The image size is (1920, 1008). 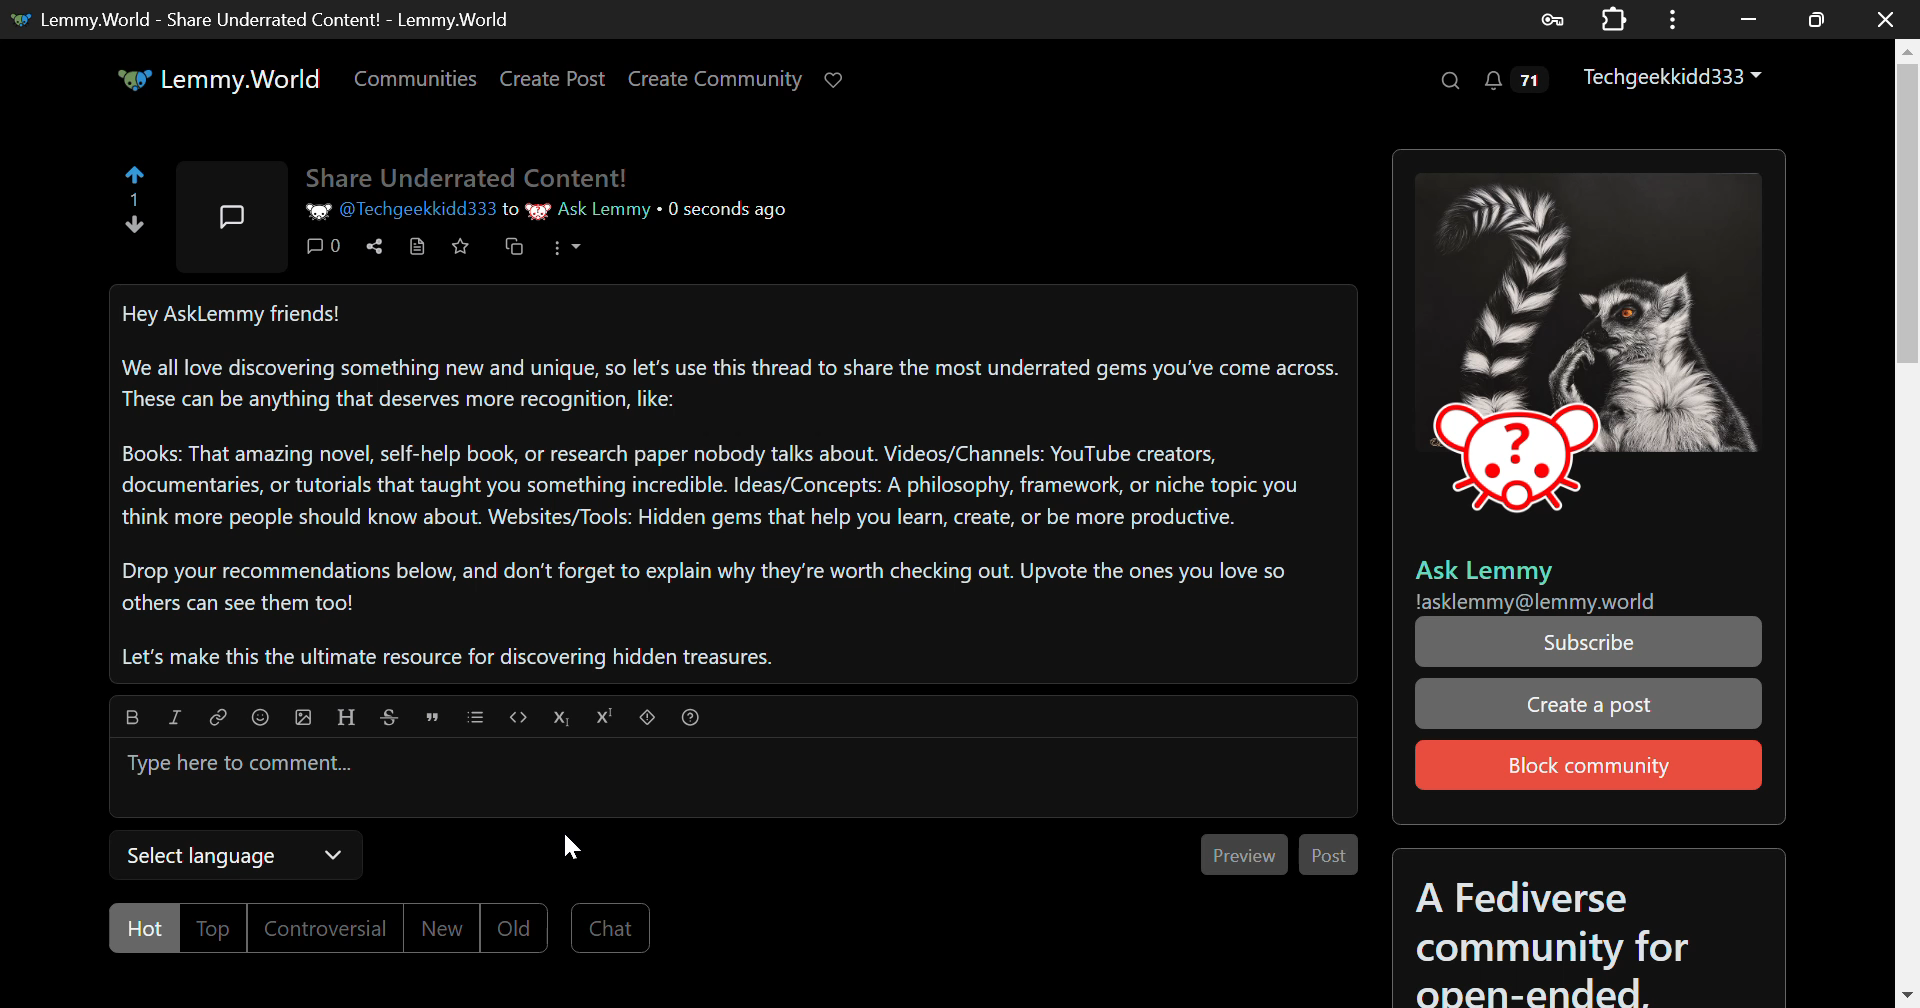 What do you see at coordinates (1586, 929) in the screenshot?
I see `Community Rules` at bounding box center [1586, 929].